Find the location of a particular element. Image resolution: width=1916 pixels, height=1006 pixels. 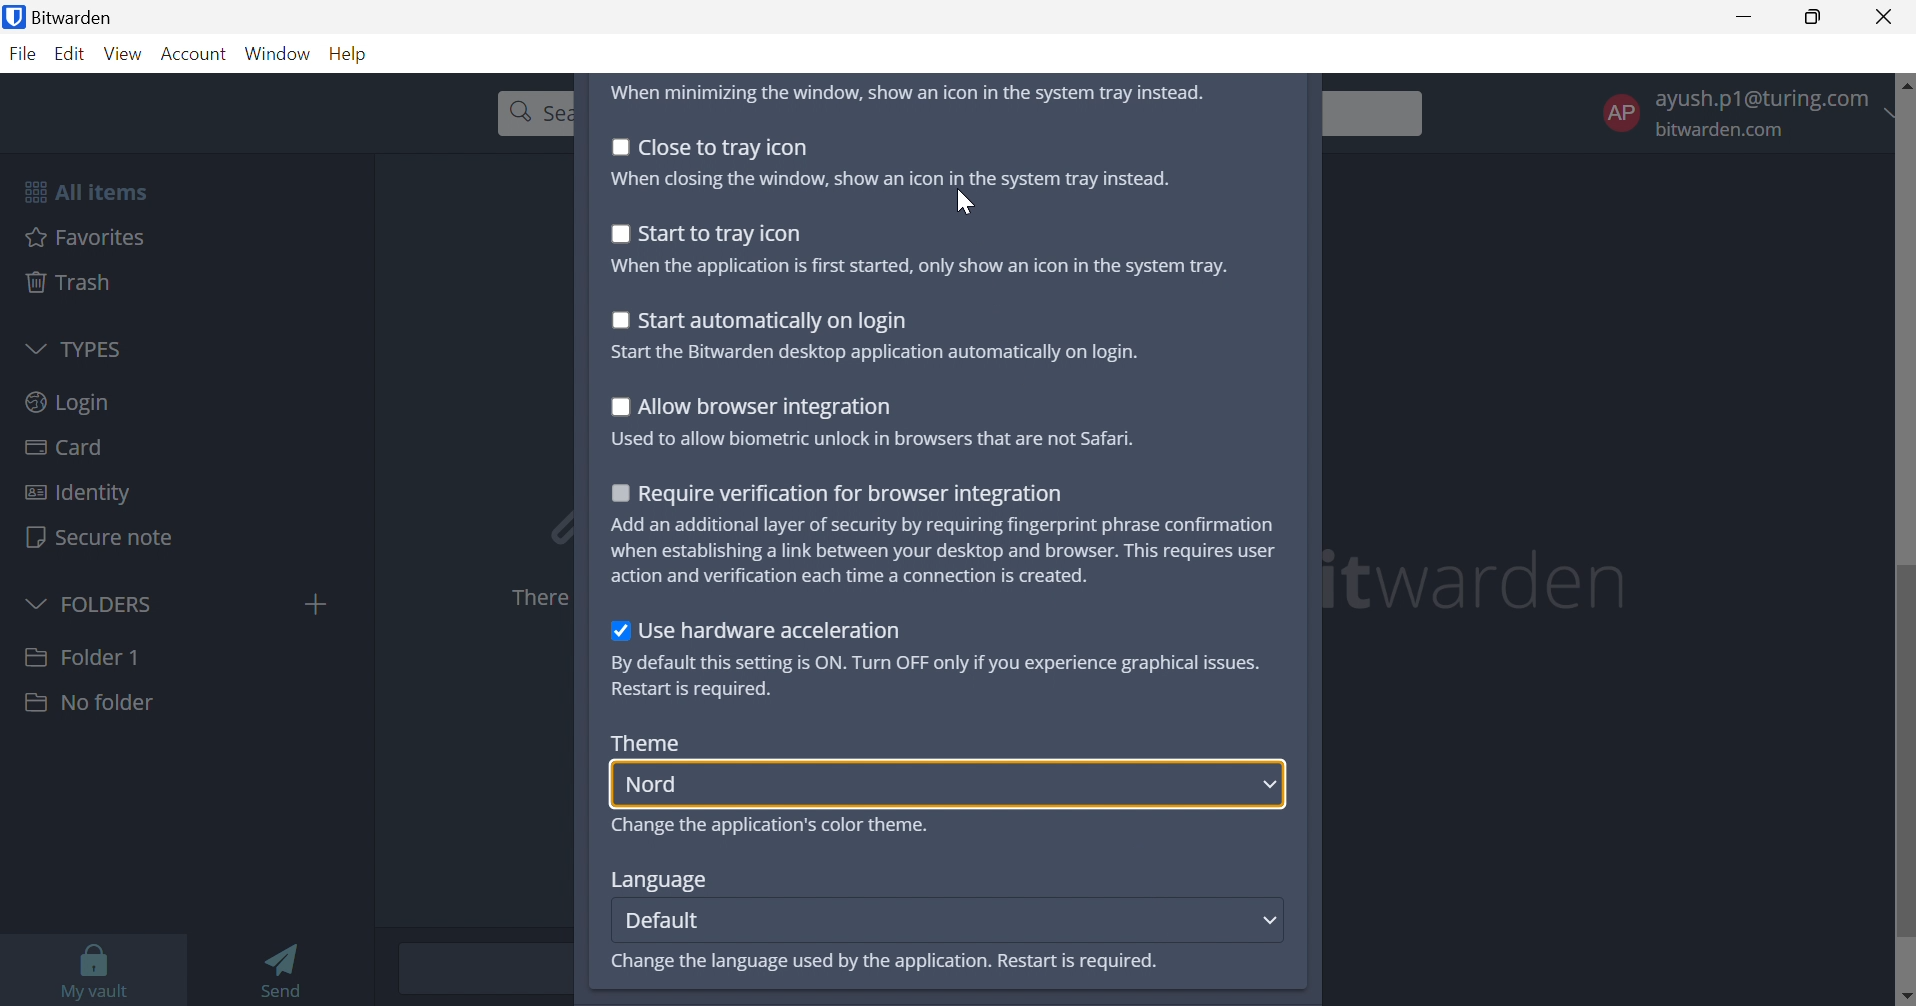

 is located at coordinates (906, 91).